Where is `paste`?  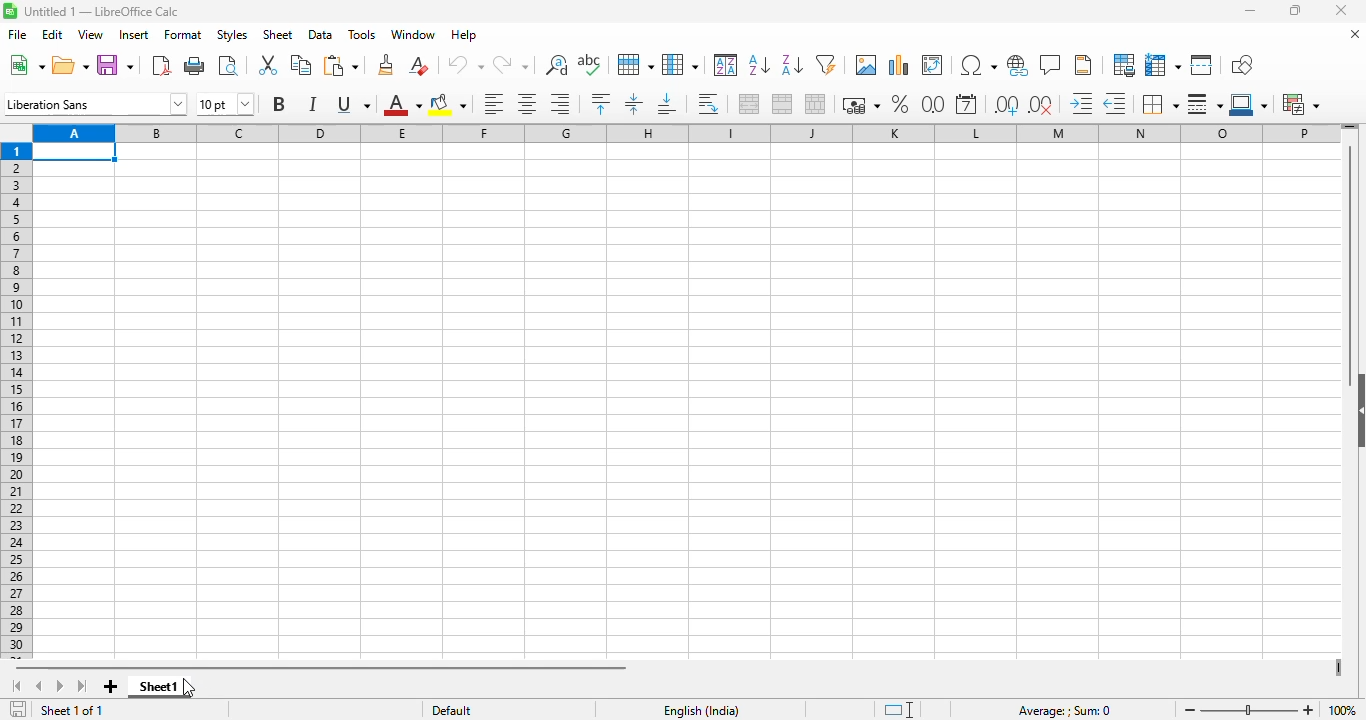
paste is located at coordinates (341, 65).